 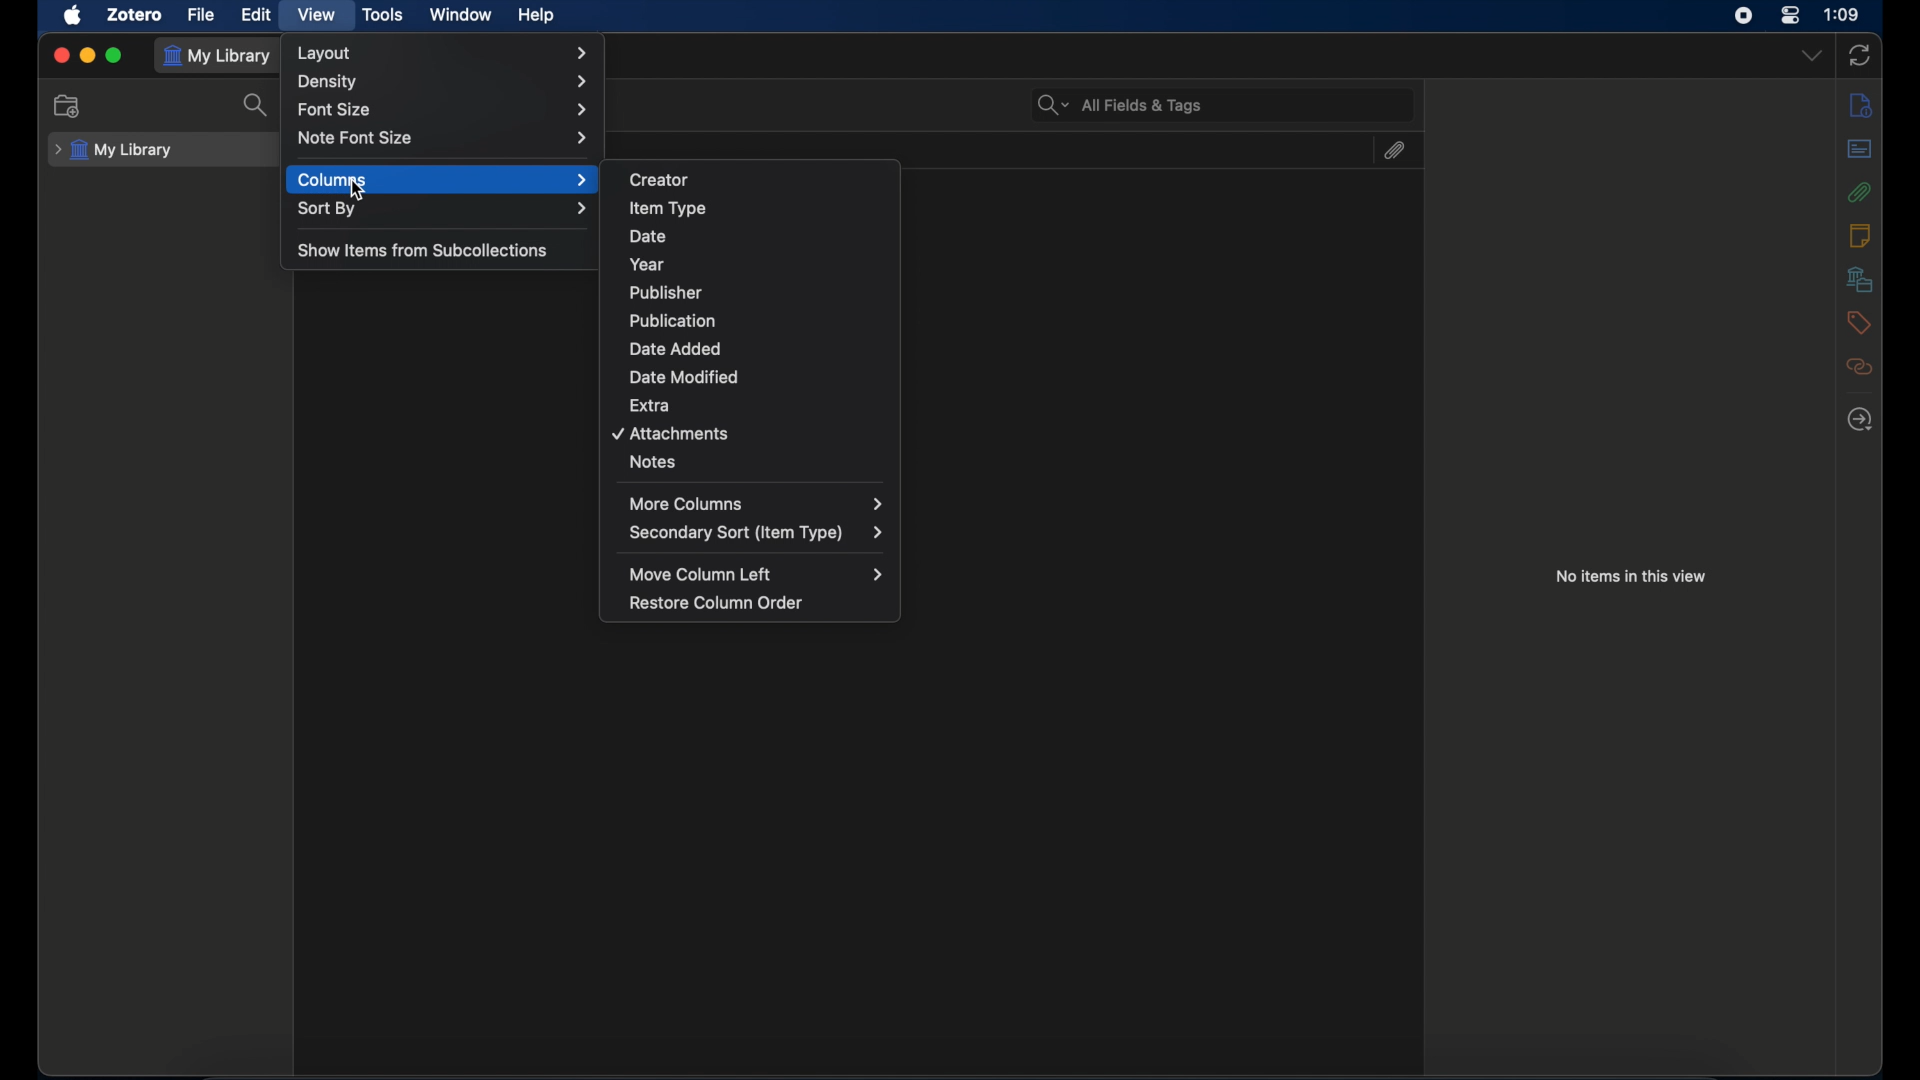 What do you see at coordinates (444, 111) in the screenshot?
I see `font size` at bounding box center [444, 111].